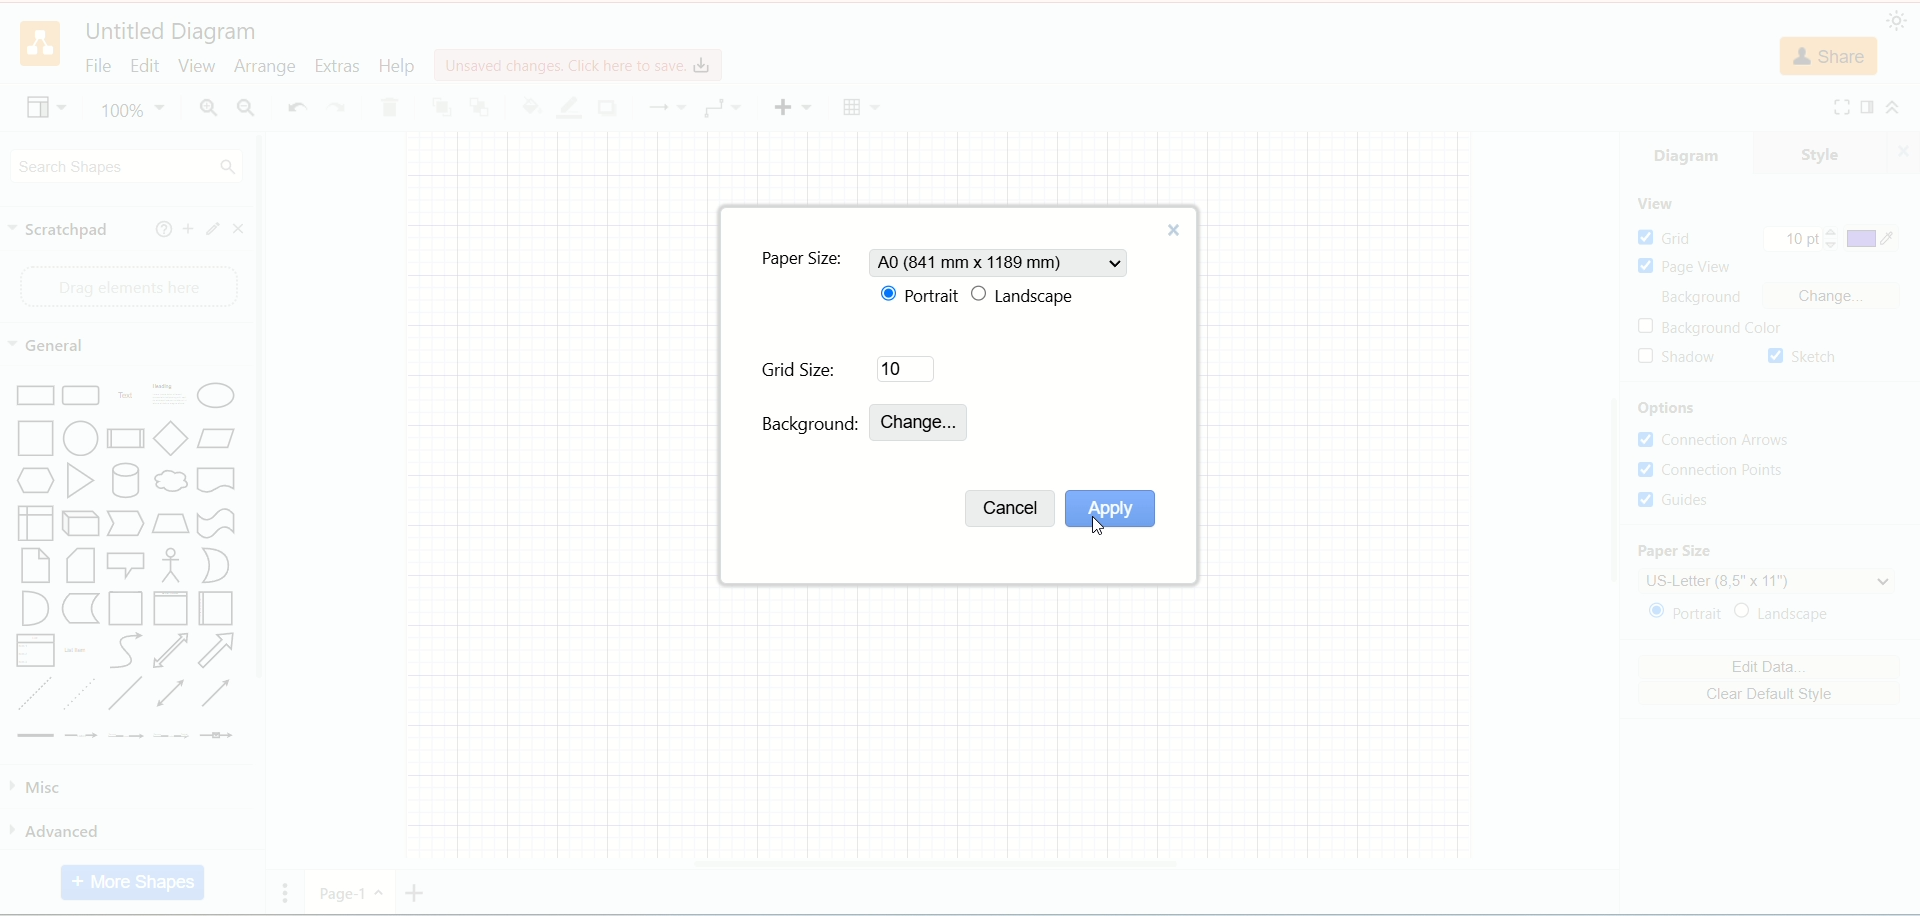  What do you see at coordinates (133, 882) in the screenshot?
I see `more shapes` at bounding box center [133, 882].